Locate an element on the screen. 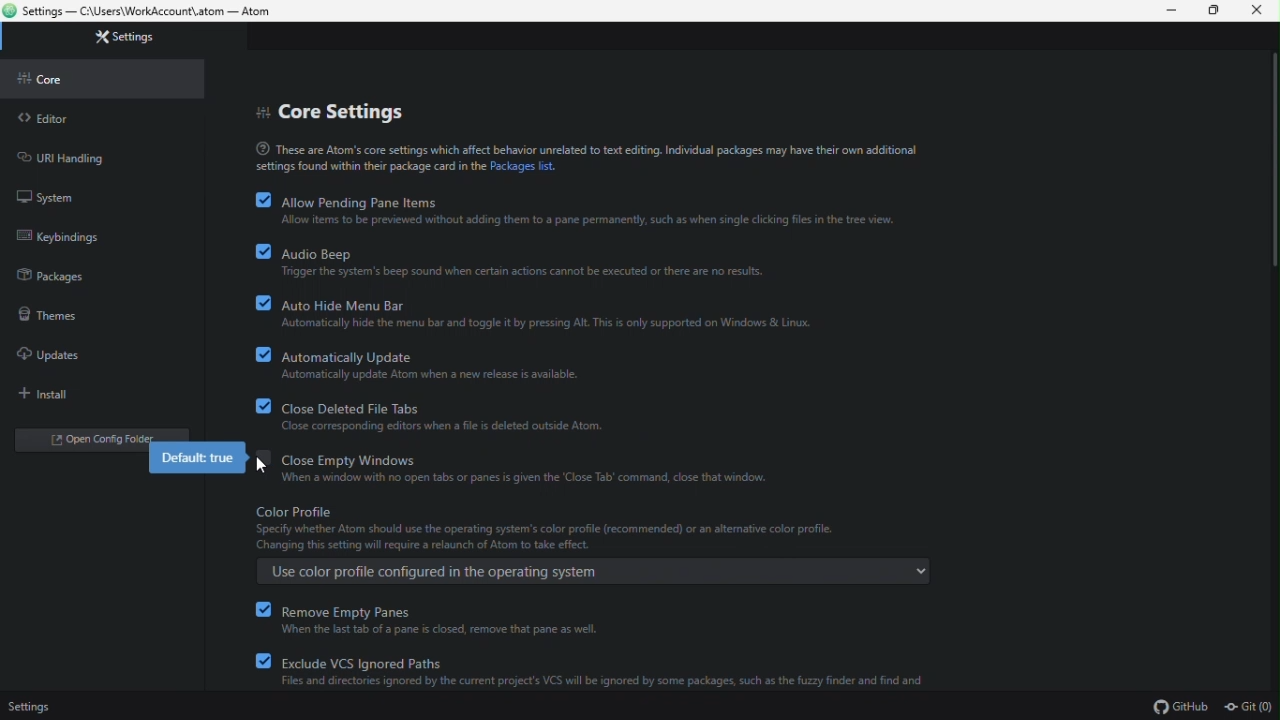 This screenshot has height=720, width=1280. core is located at coordinates (49, 79).